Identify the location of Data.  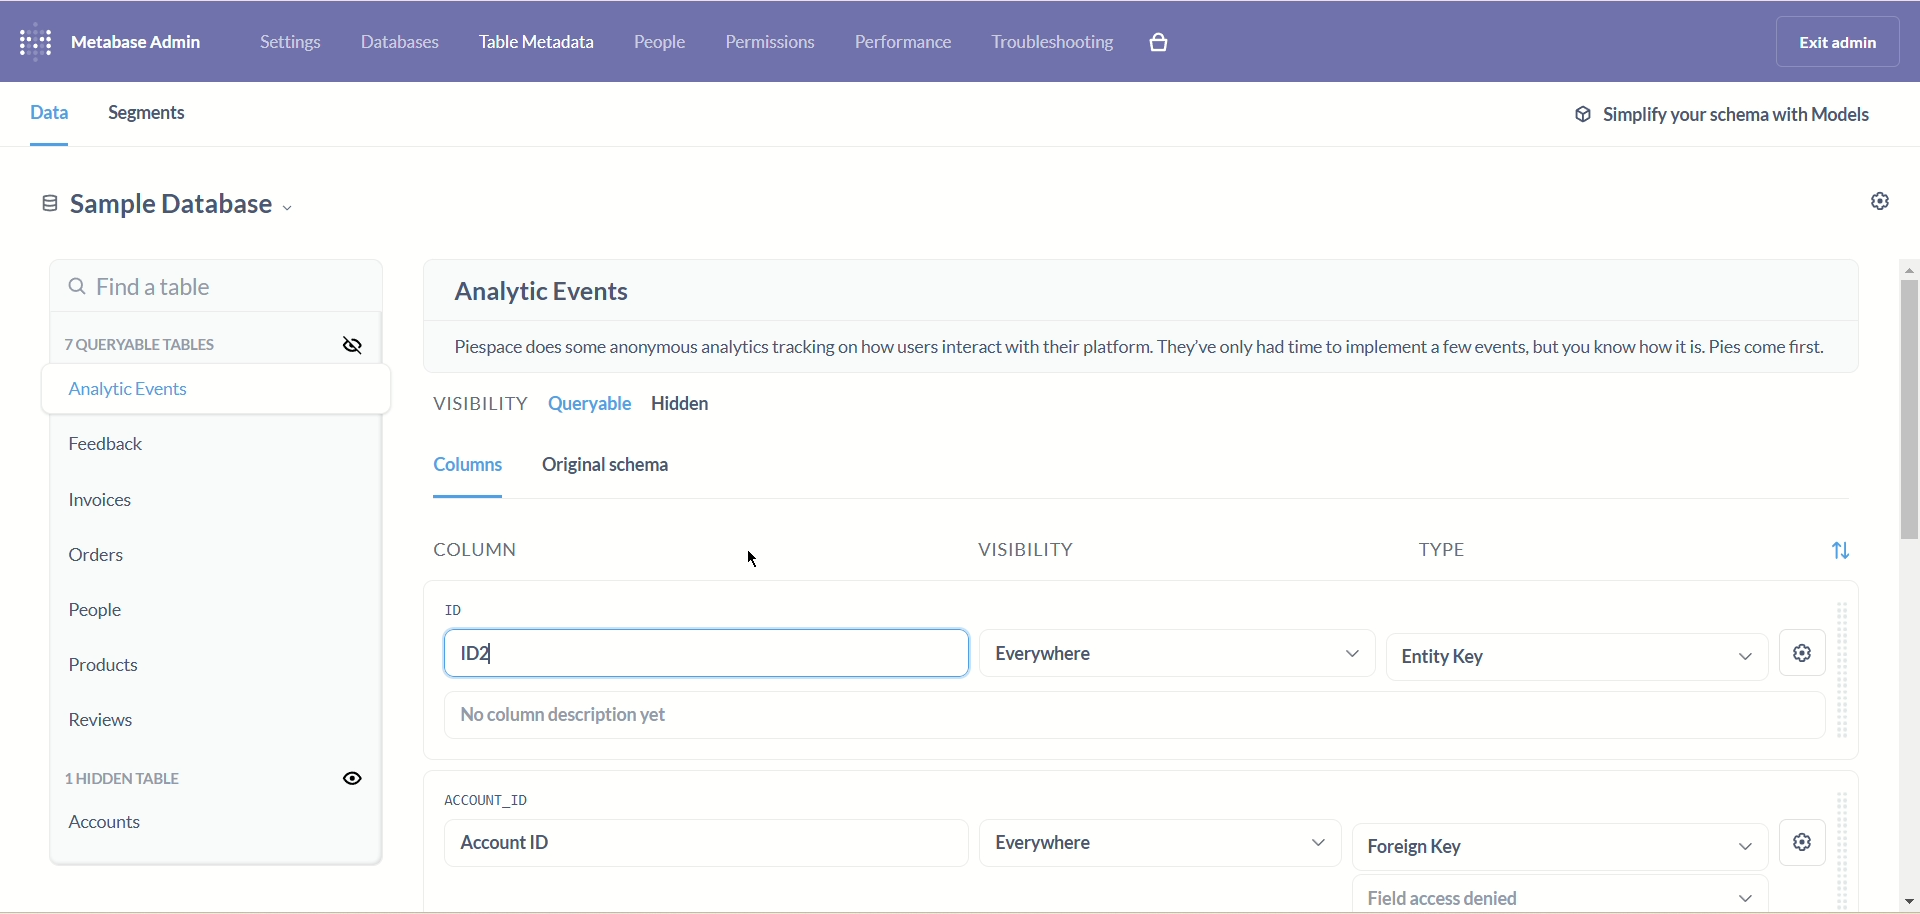
(44, 113).